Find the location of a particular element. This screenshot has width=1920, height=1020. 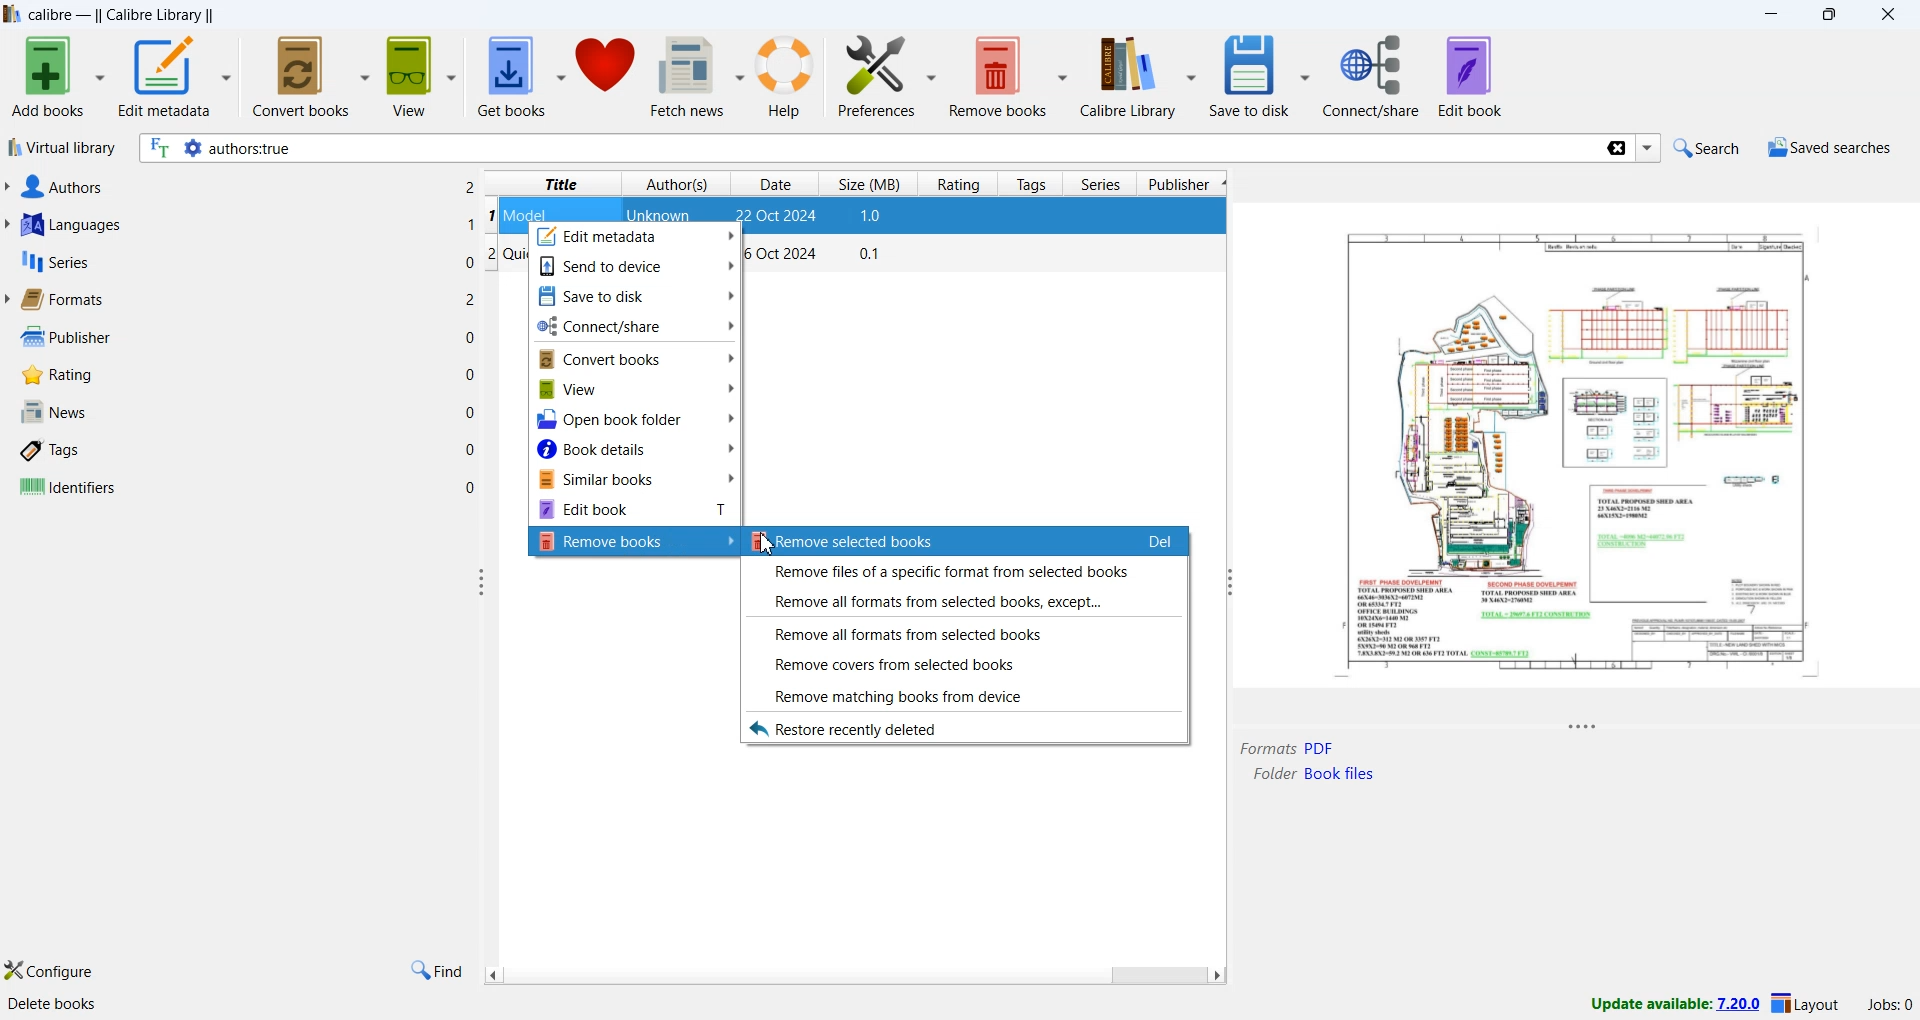

size is located at coordinates (873, 217).